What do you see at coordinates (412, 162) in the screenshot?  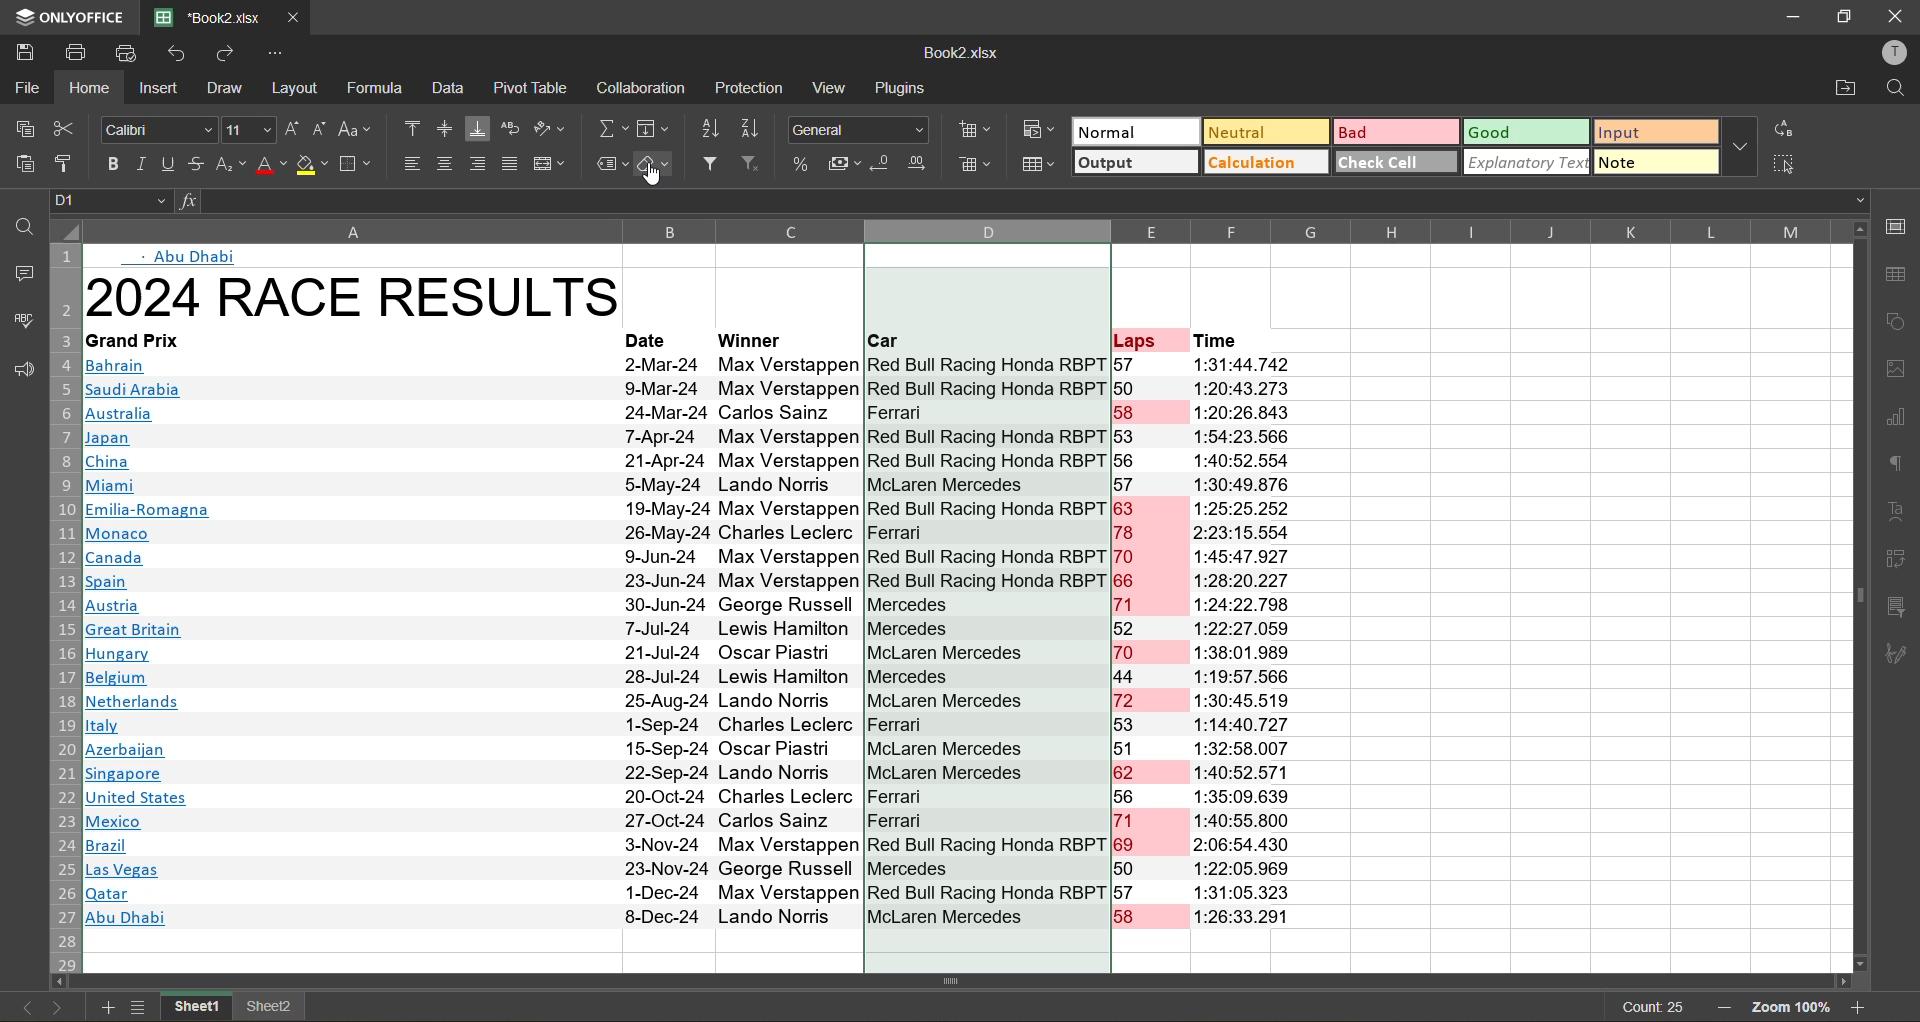 I see `align left` at bounding box center [412, 162].